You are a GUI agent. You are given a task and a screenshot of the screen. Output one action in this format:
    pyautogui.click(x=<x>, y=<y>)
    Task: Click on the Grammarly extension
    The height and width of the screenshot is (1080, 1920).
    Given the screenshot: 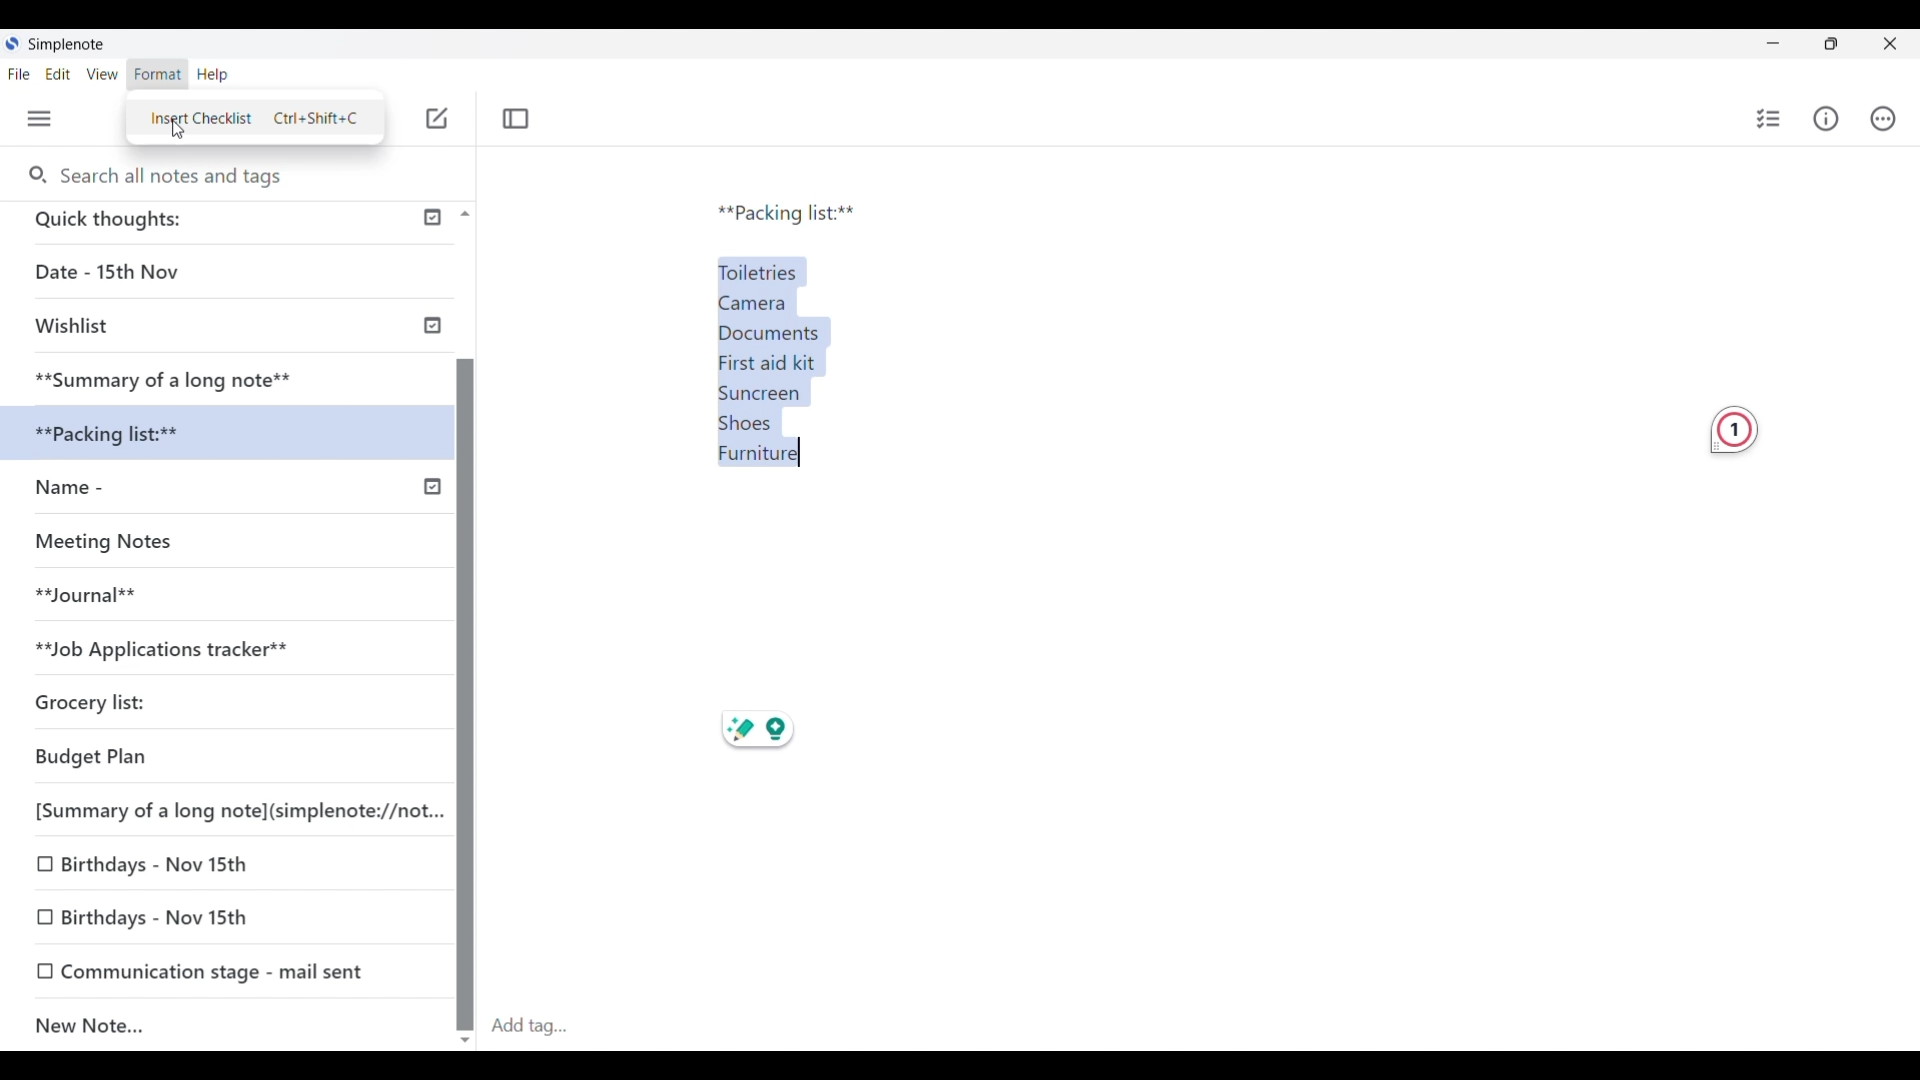 What is the action you would take?
    pyautogui.click(x=1734, y=430)
    